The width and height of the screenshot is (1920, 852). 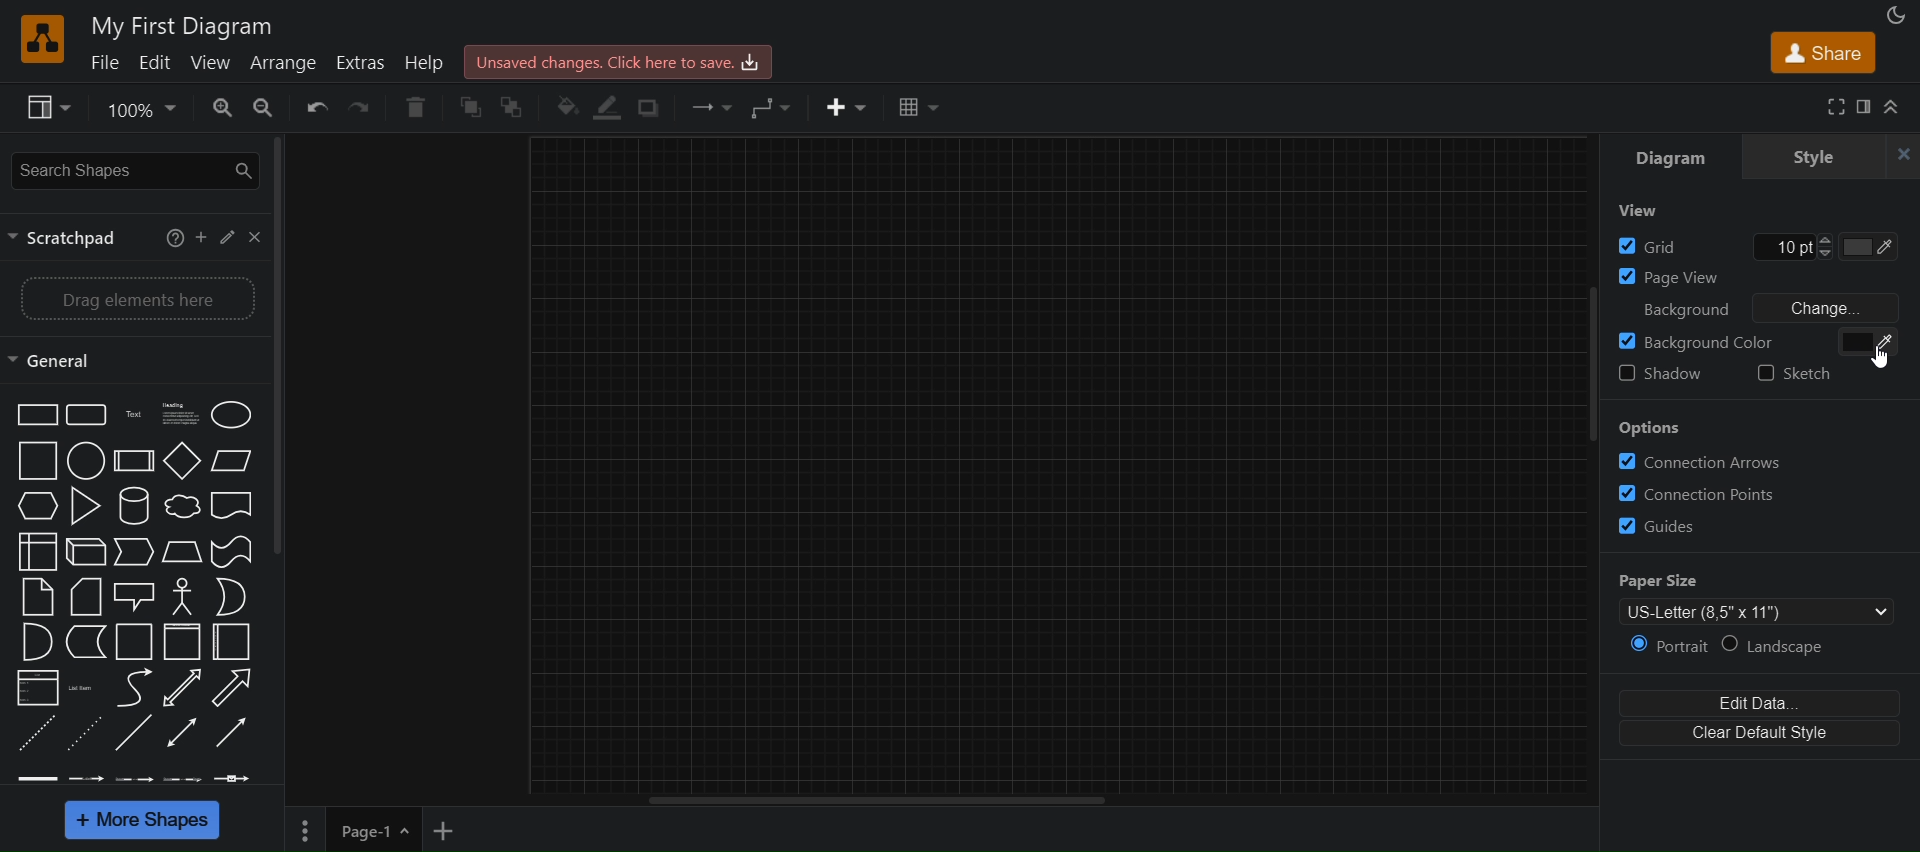 What do you see at coordinates (1788, 648) in the screenshot?
I see `landscape` at bounding box center [1788, 648].